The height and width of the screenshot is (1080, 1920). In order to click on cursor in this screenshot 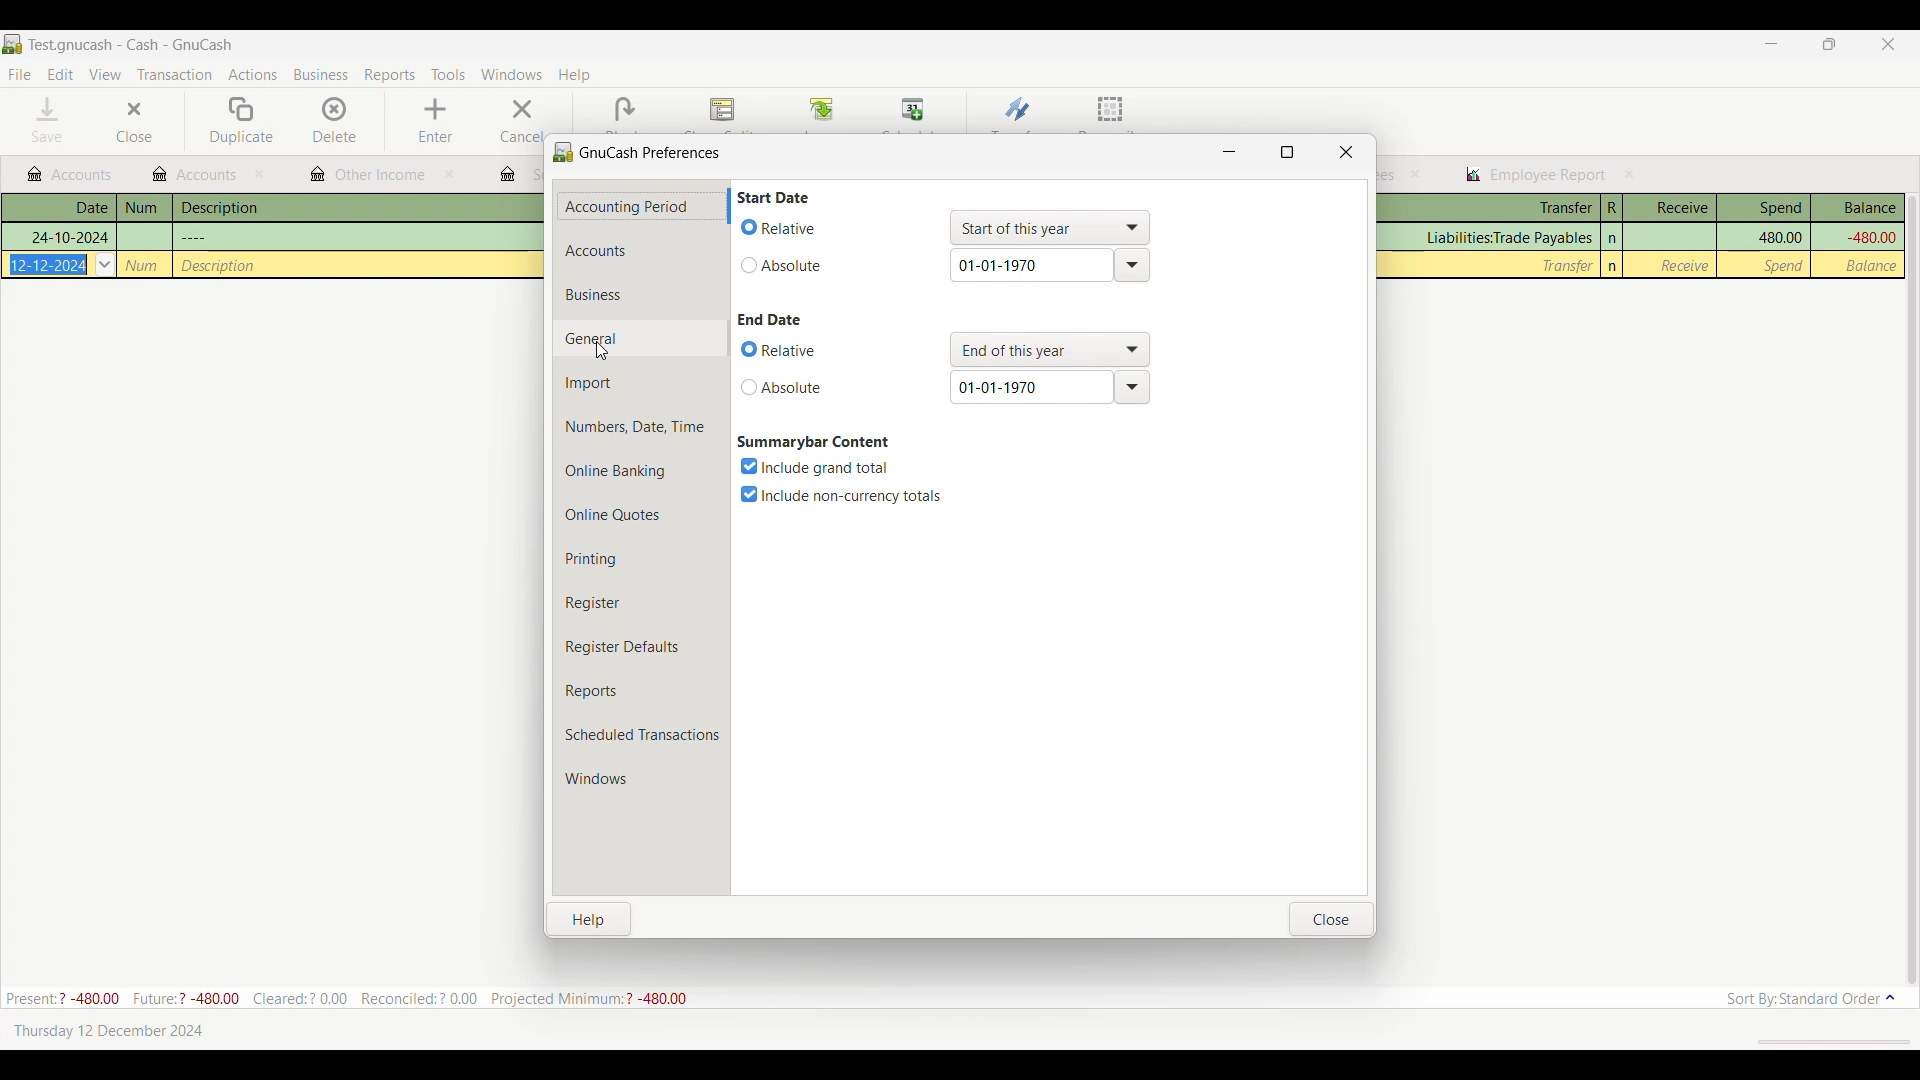, I will do `click(603, 354)`.